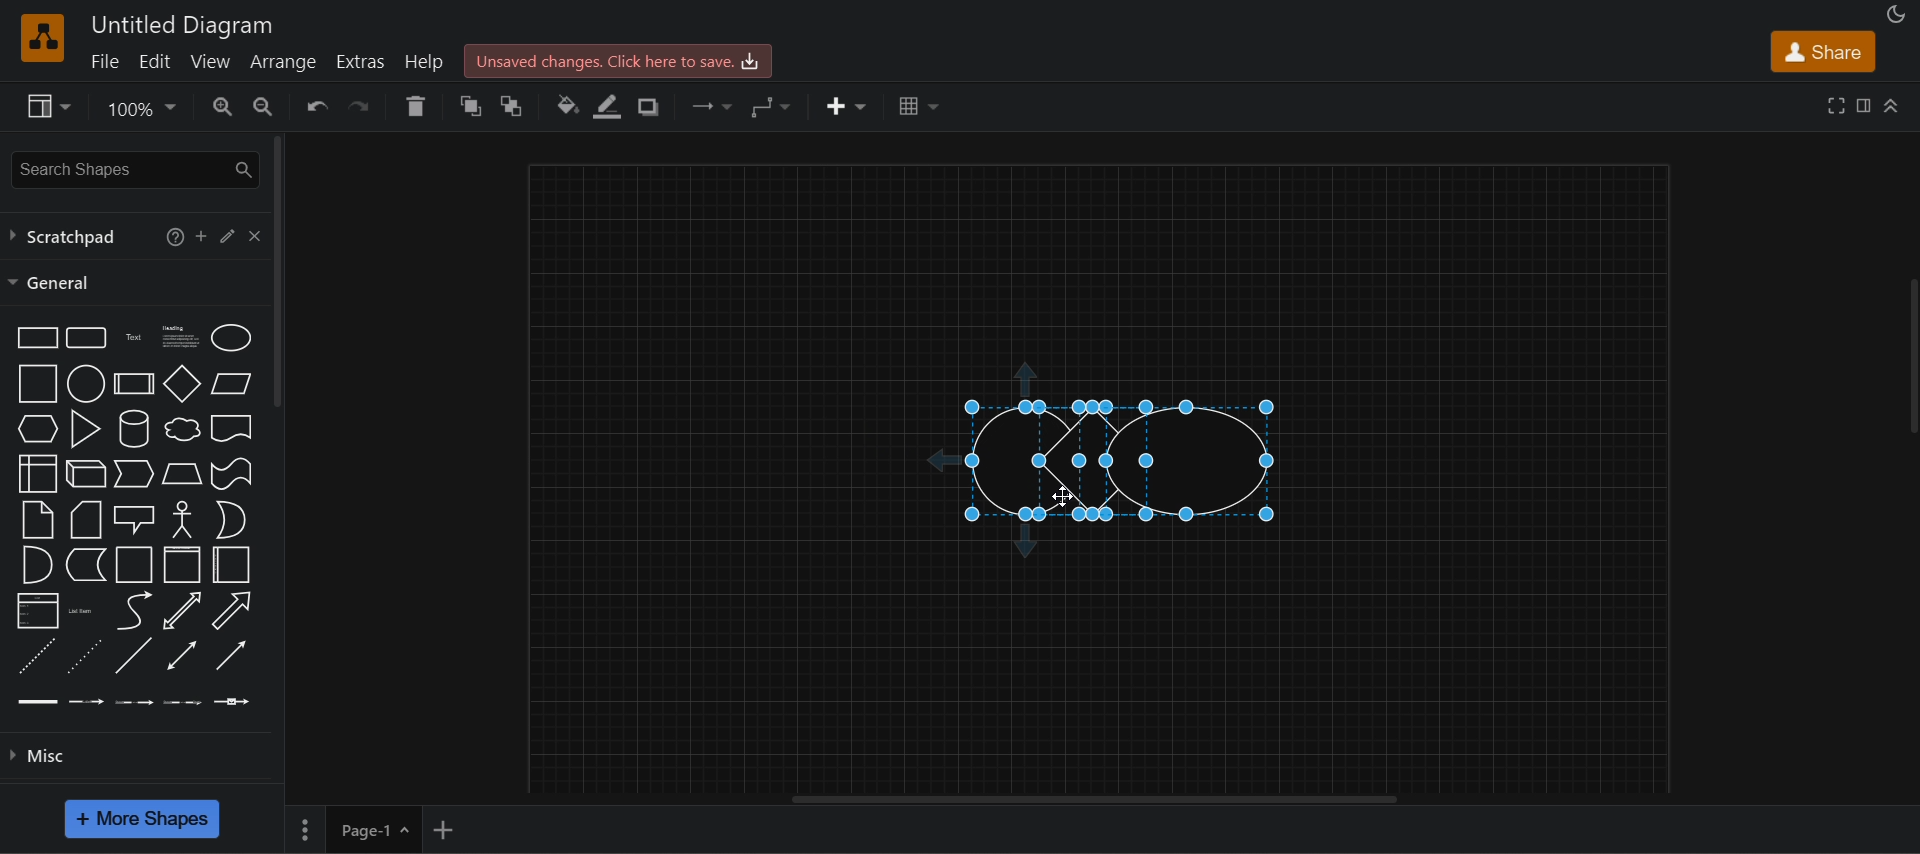 Image resolution: width=1920 pixels, height=854 pixels. I want to click on delete, so click(415, 106).